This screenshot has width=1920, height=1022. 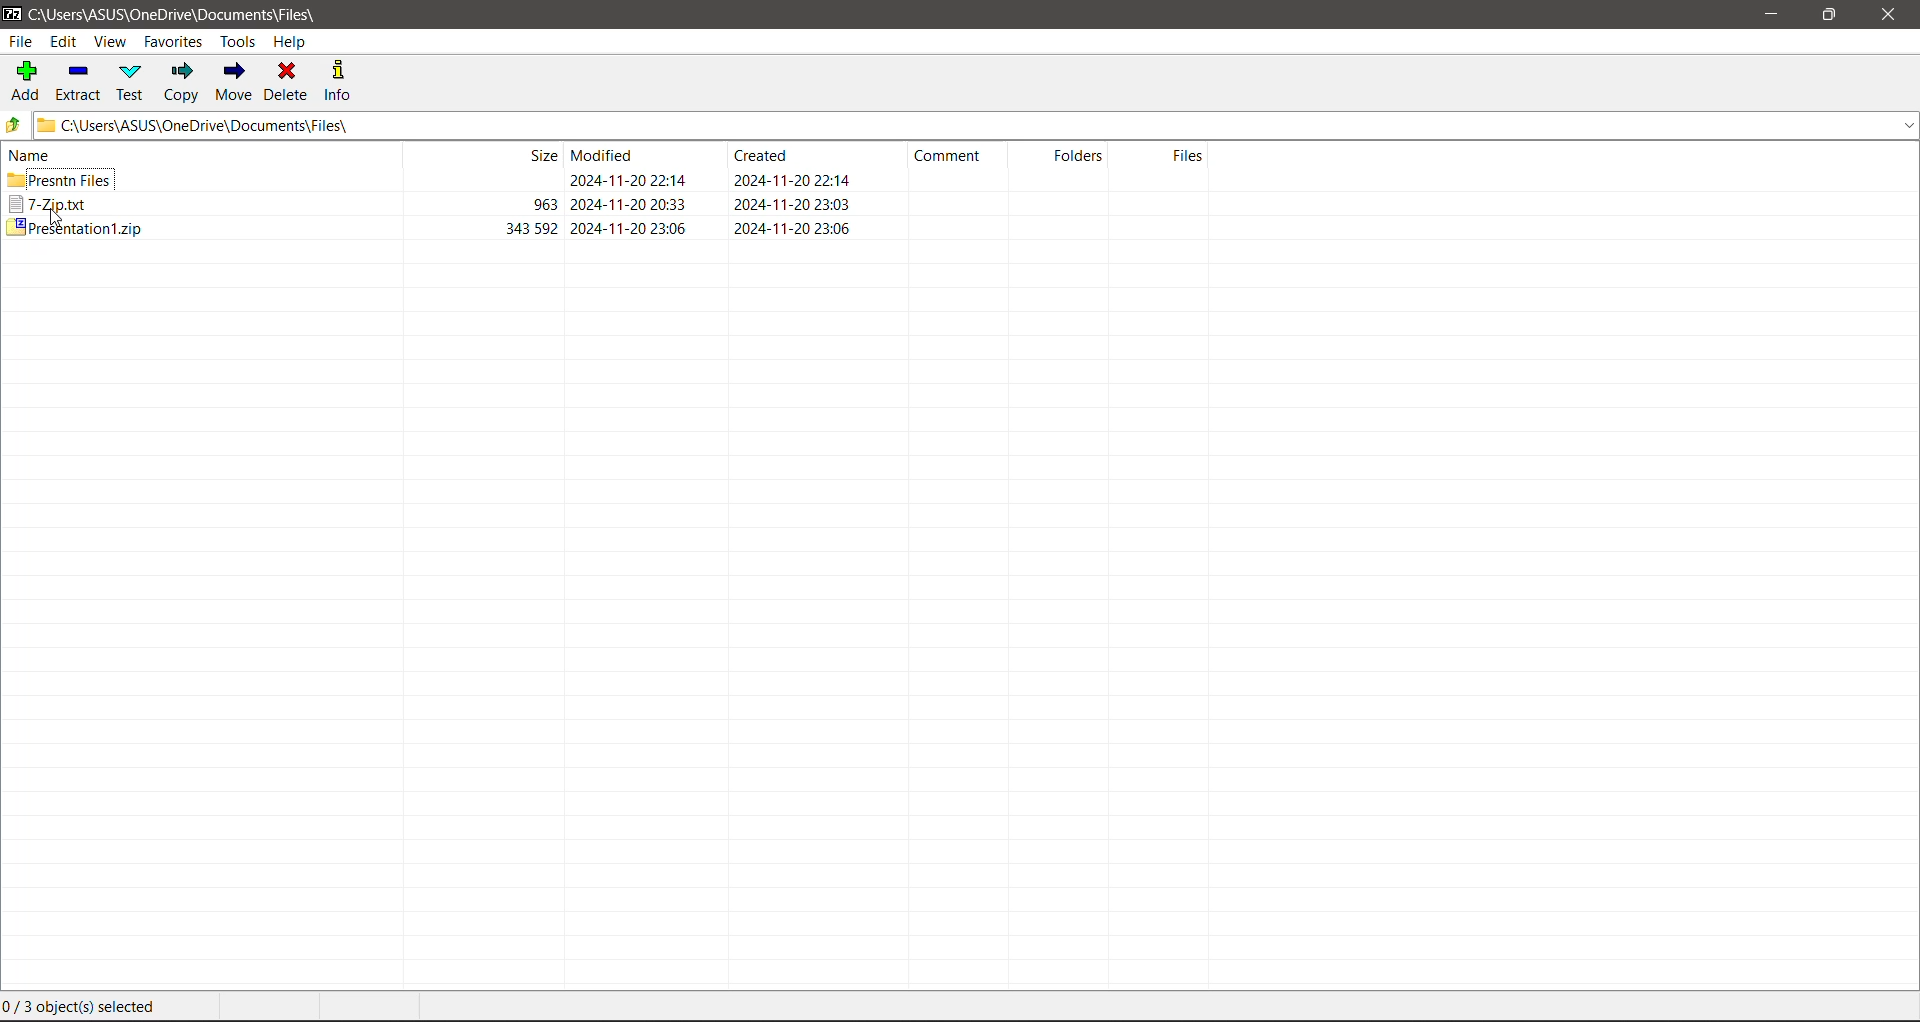 What do you see at coordinates (236, 42) in the screenshot?
I see `Tools` at bounding box center [236, 42].